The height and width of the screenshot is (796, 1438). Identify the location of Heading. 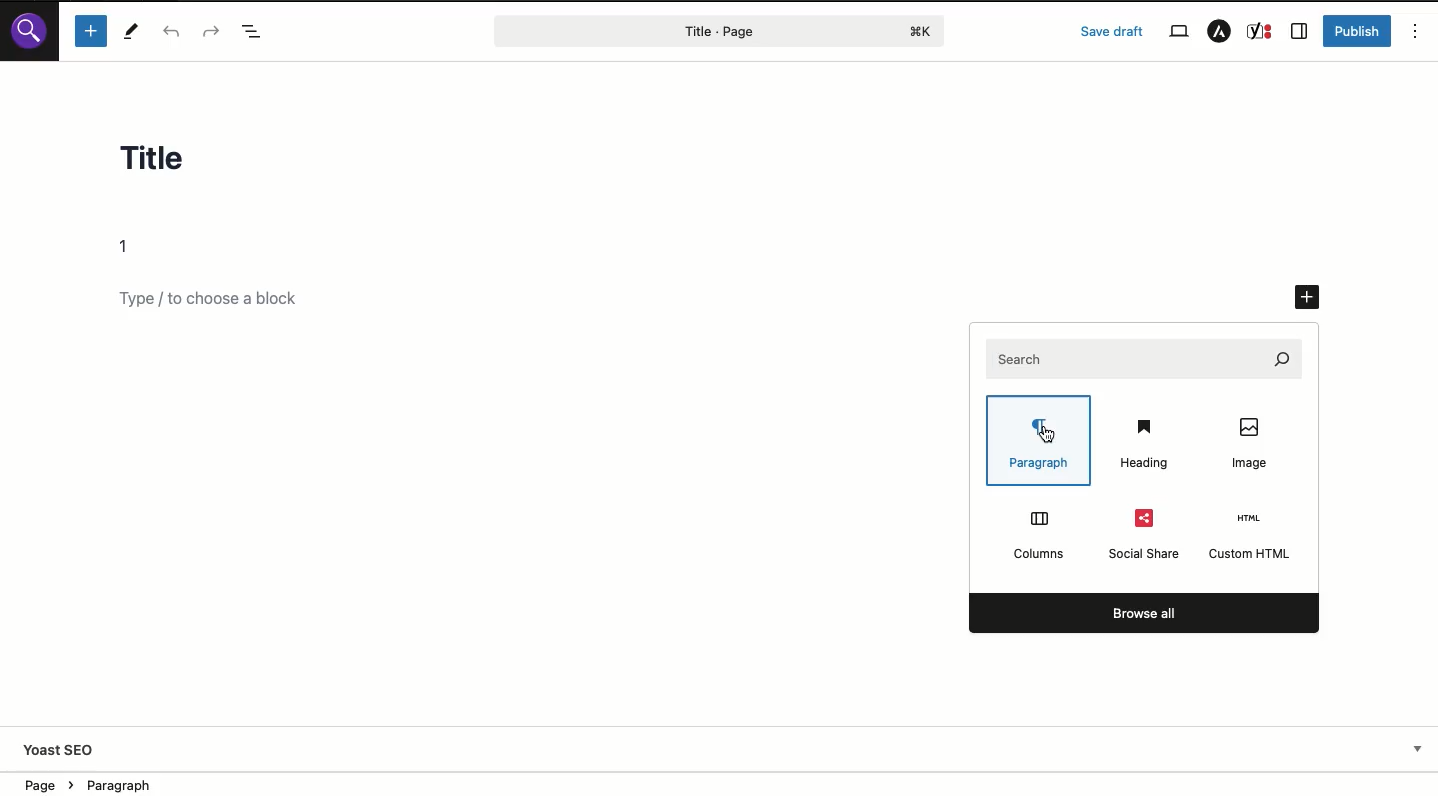
(1145, 445).